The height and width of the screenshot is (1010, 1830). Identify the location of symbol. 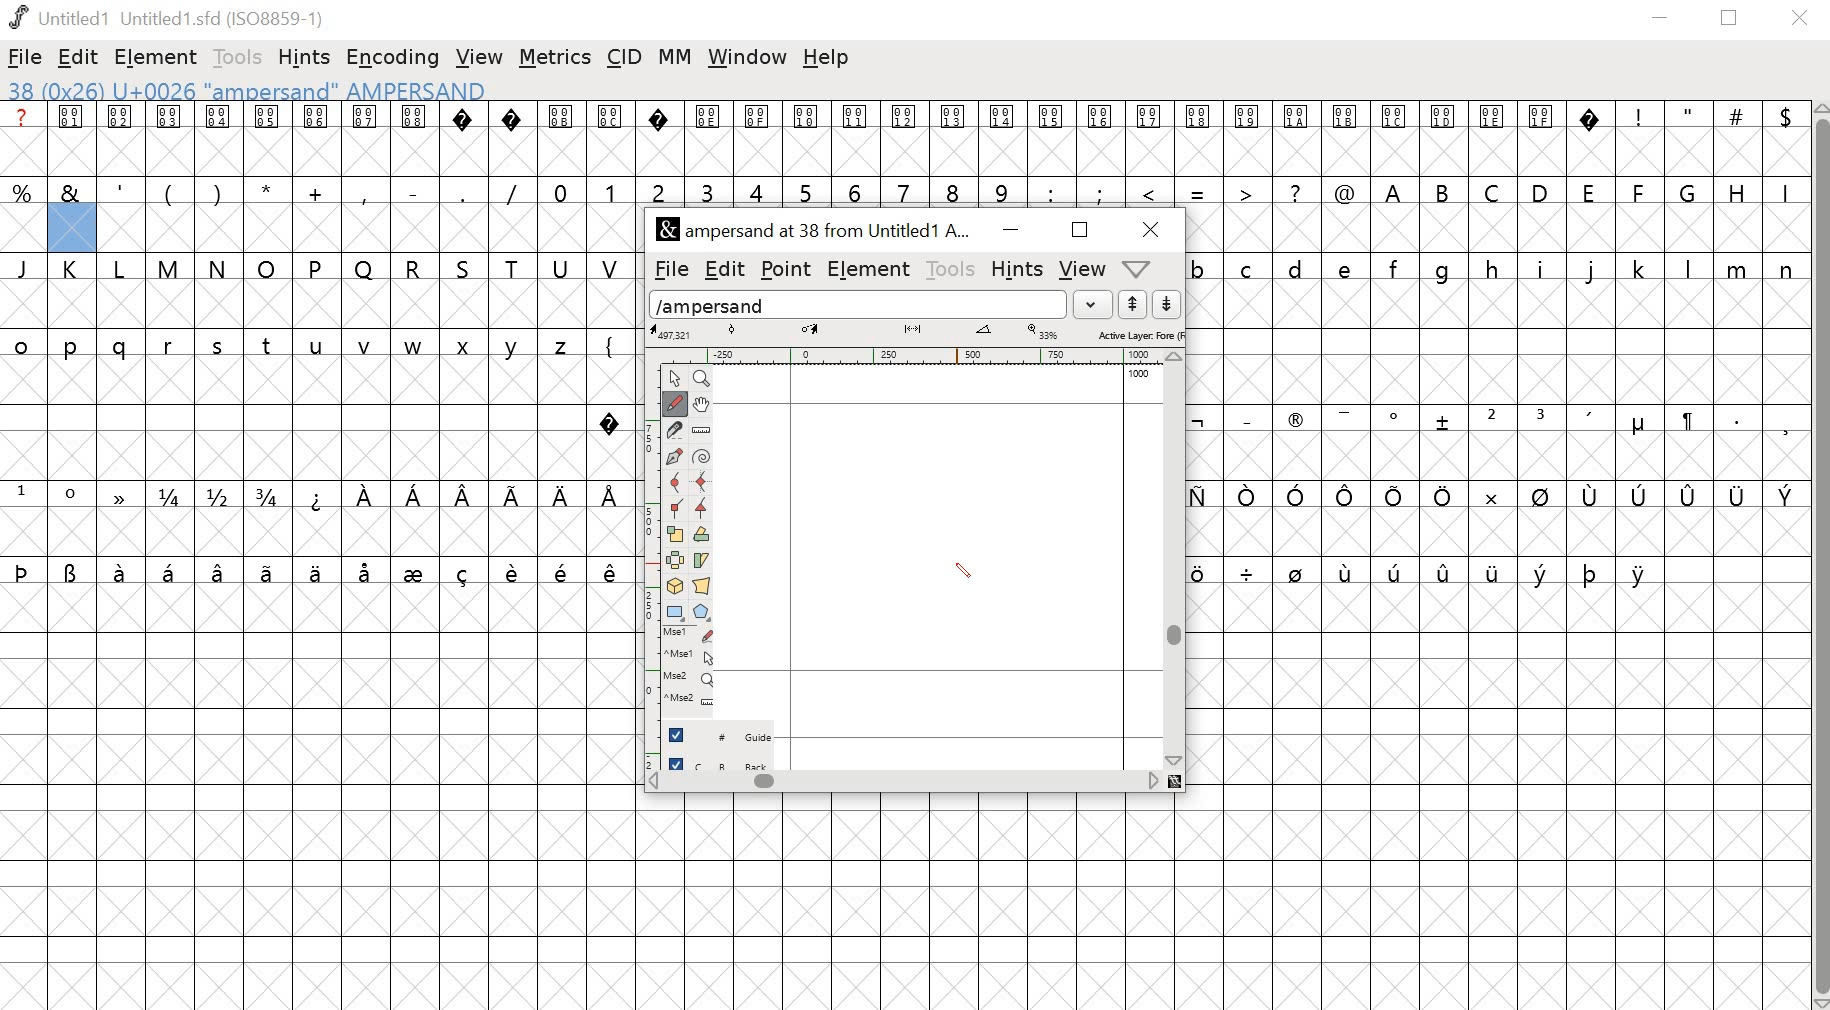
(270, 571).